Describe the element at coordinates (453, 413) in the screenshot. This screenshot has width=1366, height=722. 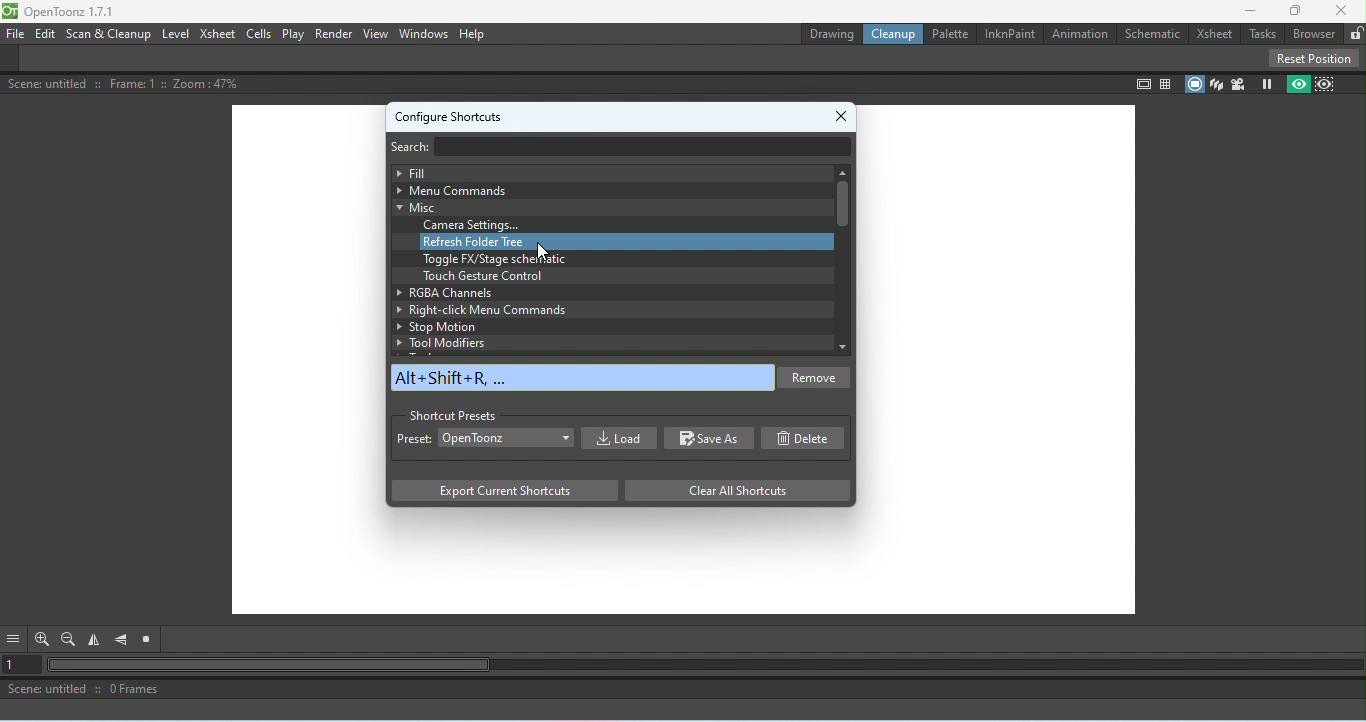
I see `Shortcut presets` at that location.